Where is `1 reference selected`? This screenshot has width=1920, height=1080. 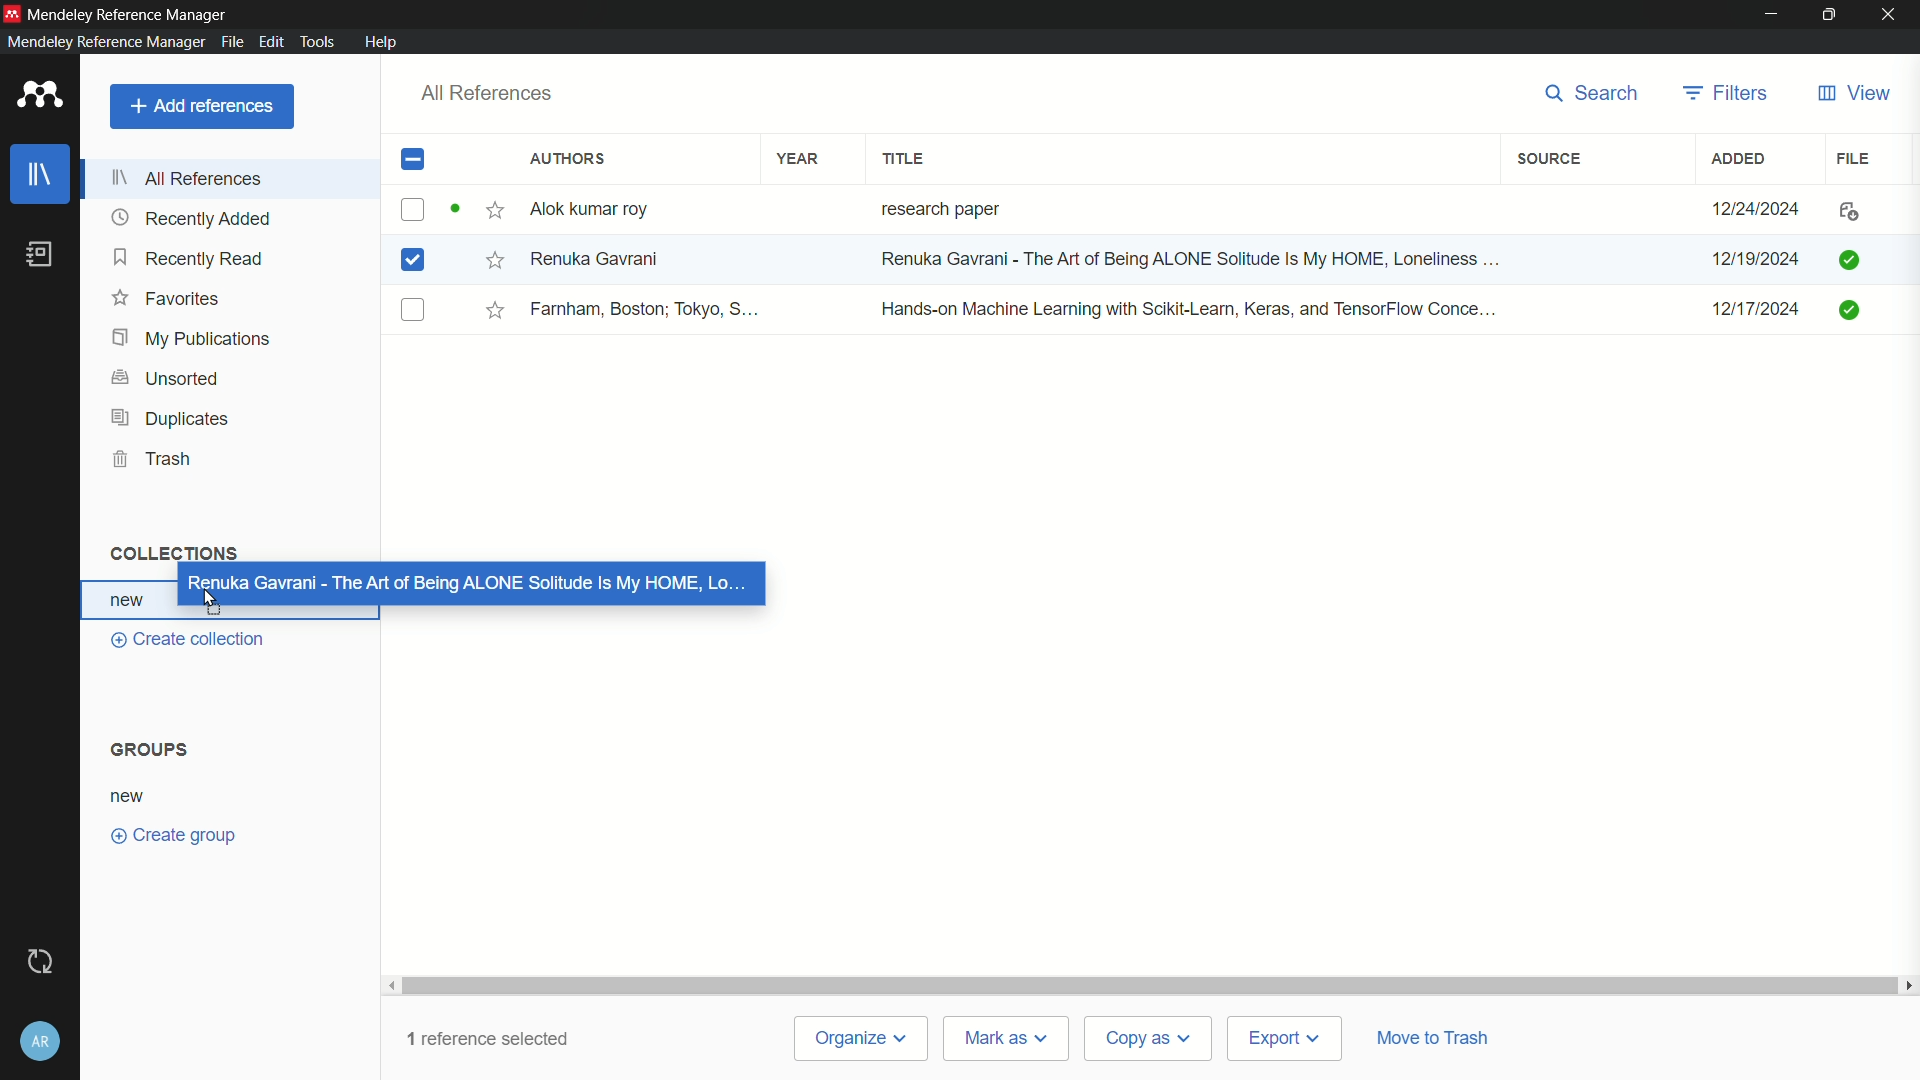 1 reference selected is located at coordinates (492, 1036).